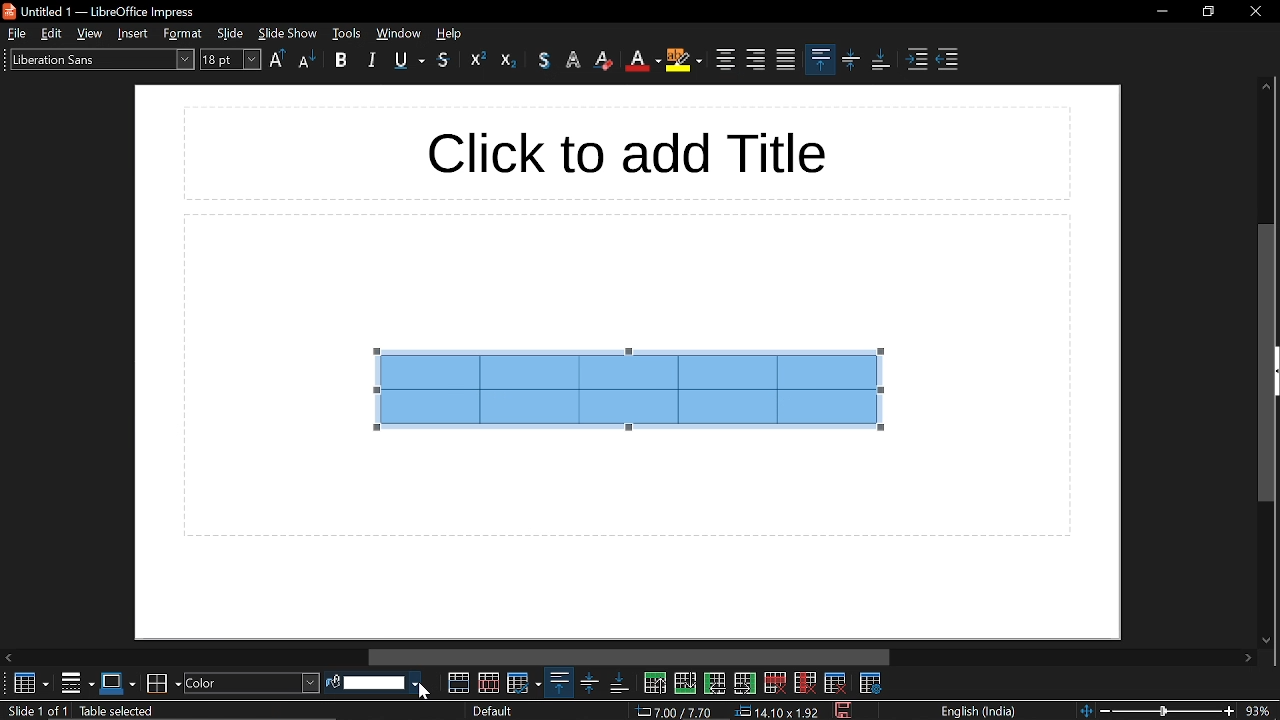  What do you see at coordinates (489, 683) in the screenshot?
I see `split cells` at bounding box center [489, 683].